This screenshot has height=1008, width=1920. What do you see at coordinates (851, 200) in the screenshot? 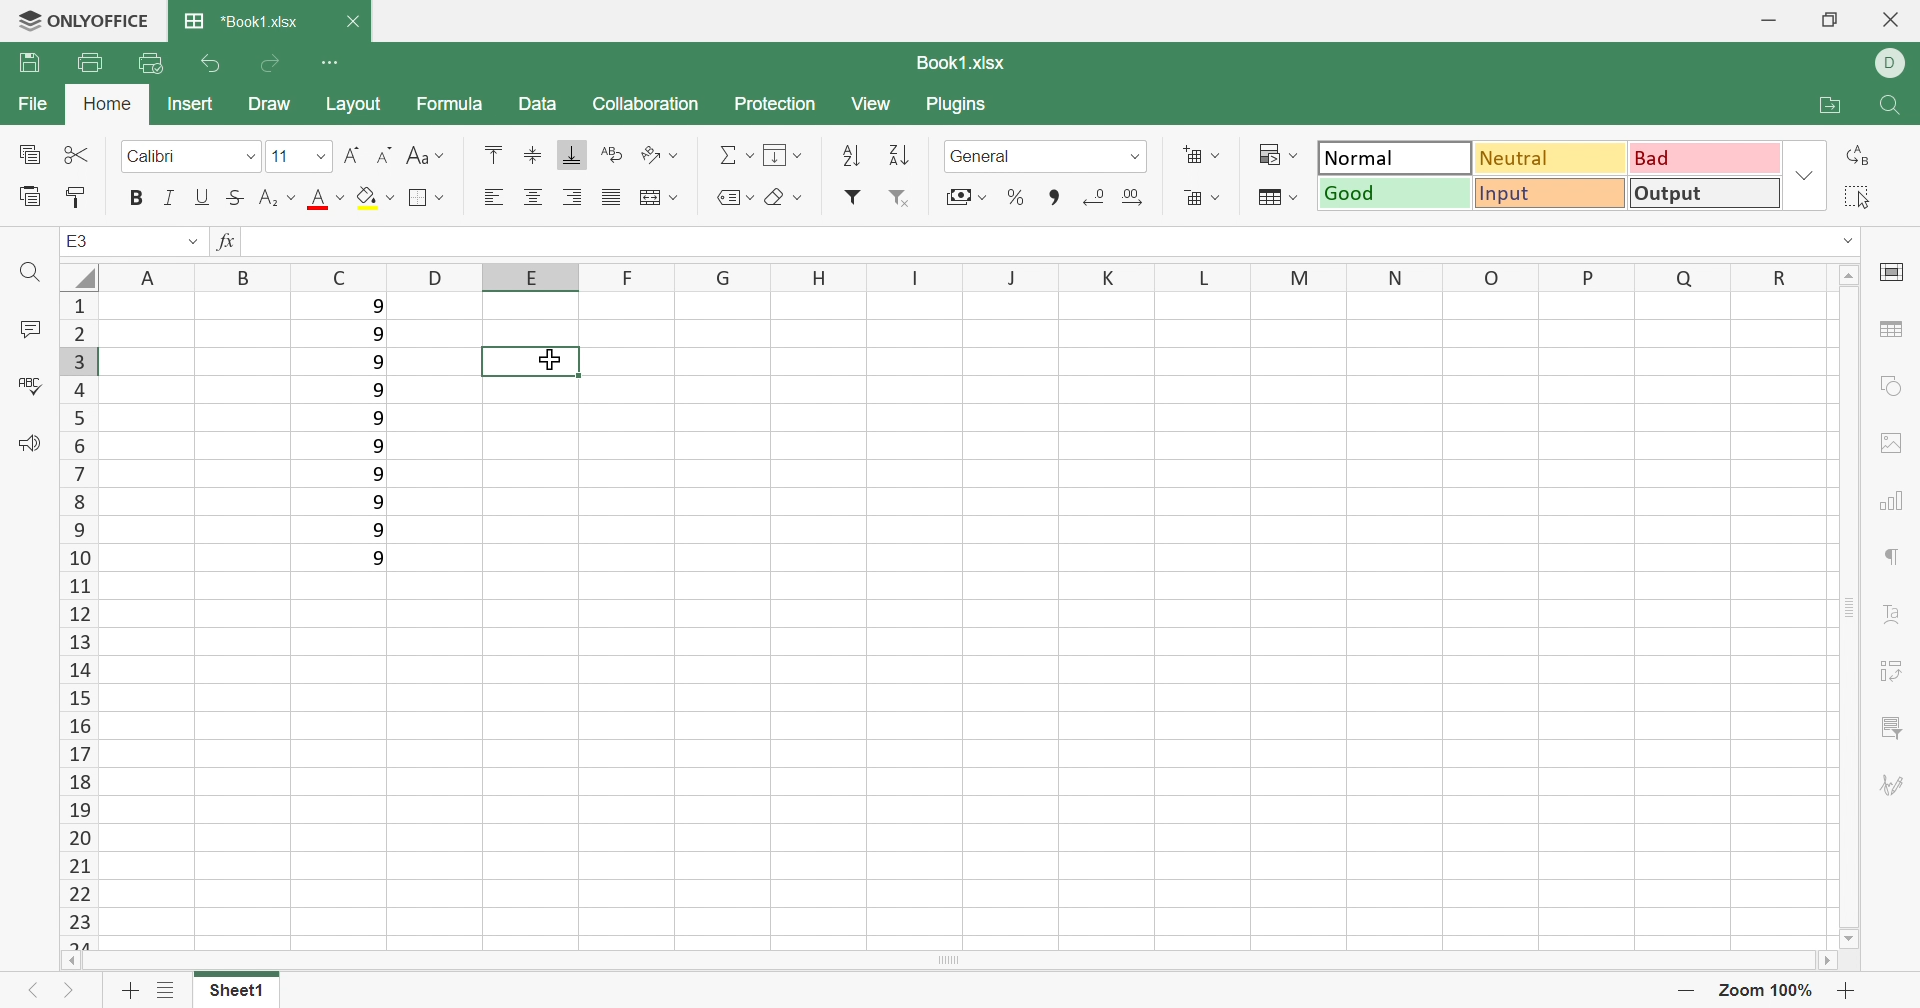
I see `Filter` at bounding box center [851, 200].